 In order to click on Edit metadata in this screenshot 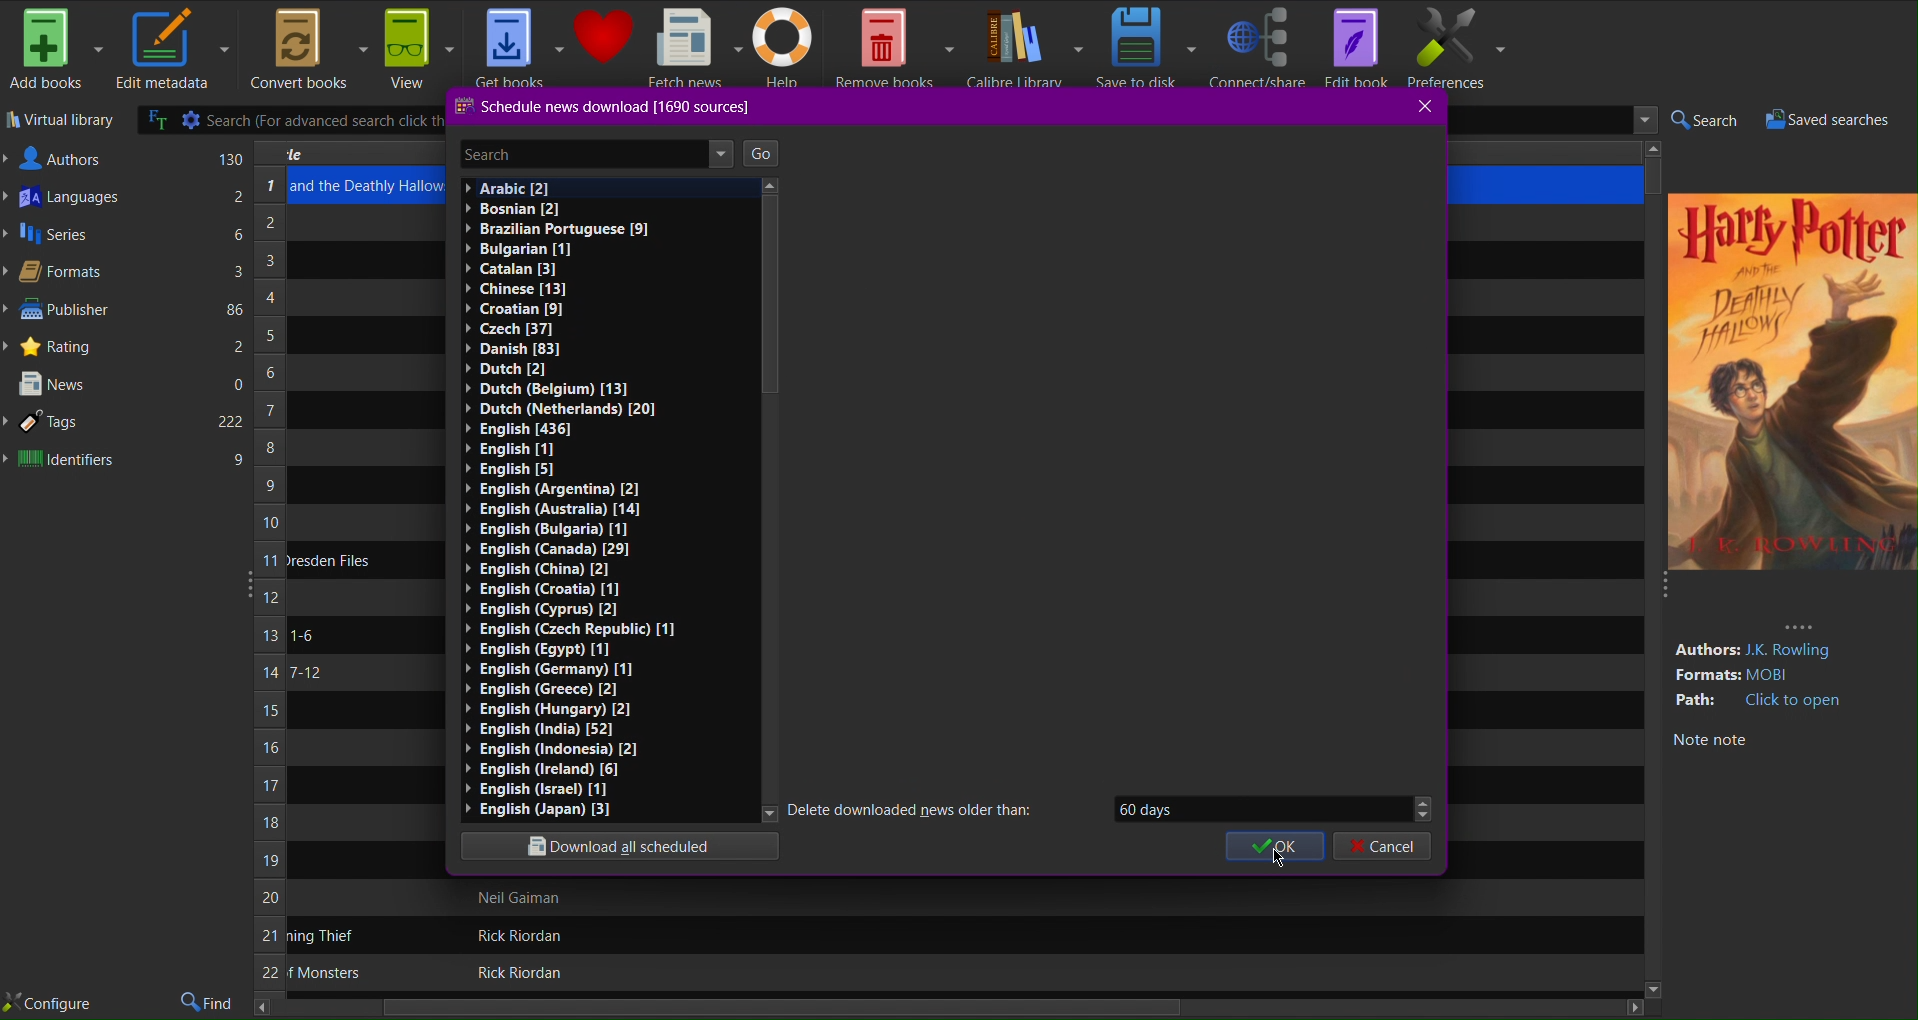, I will do `click(171, 51)`.